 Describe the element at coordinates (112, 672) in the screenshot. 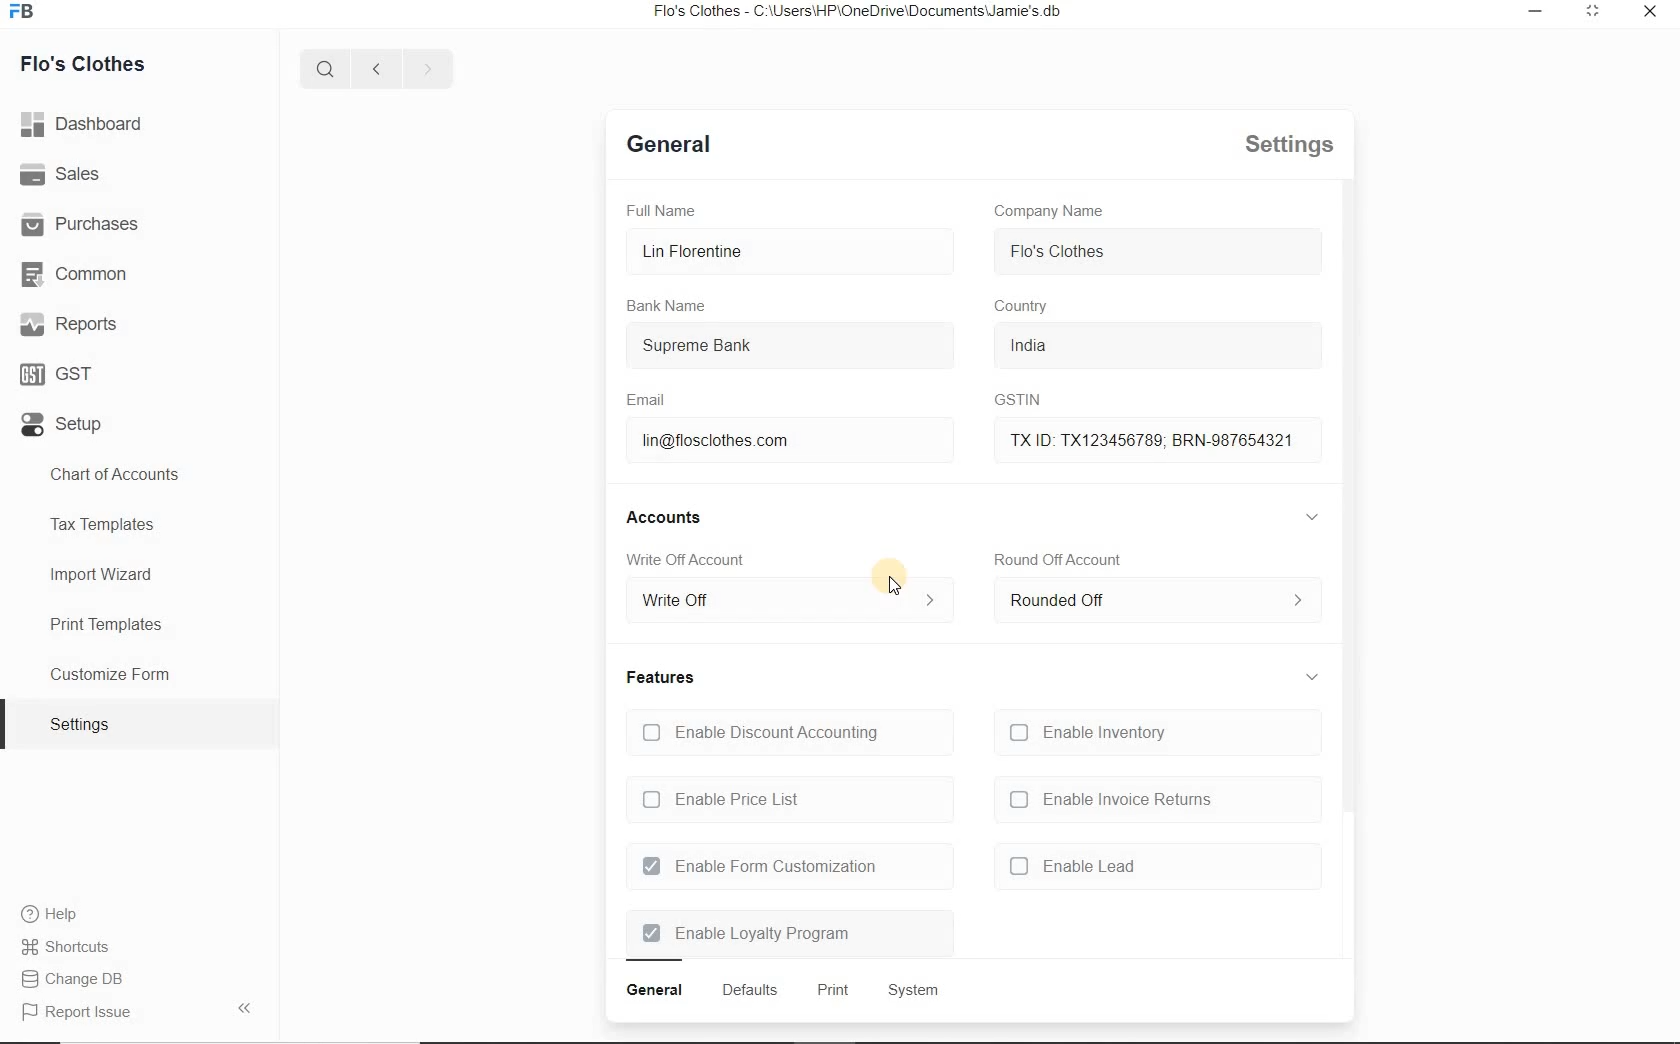

I see `Customize Form` at that location.